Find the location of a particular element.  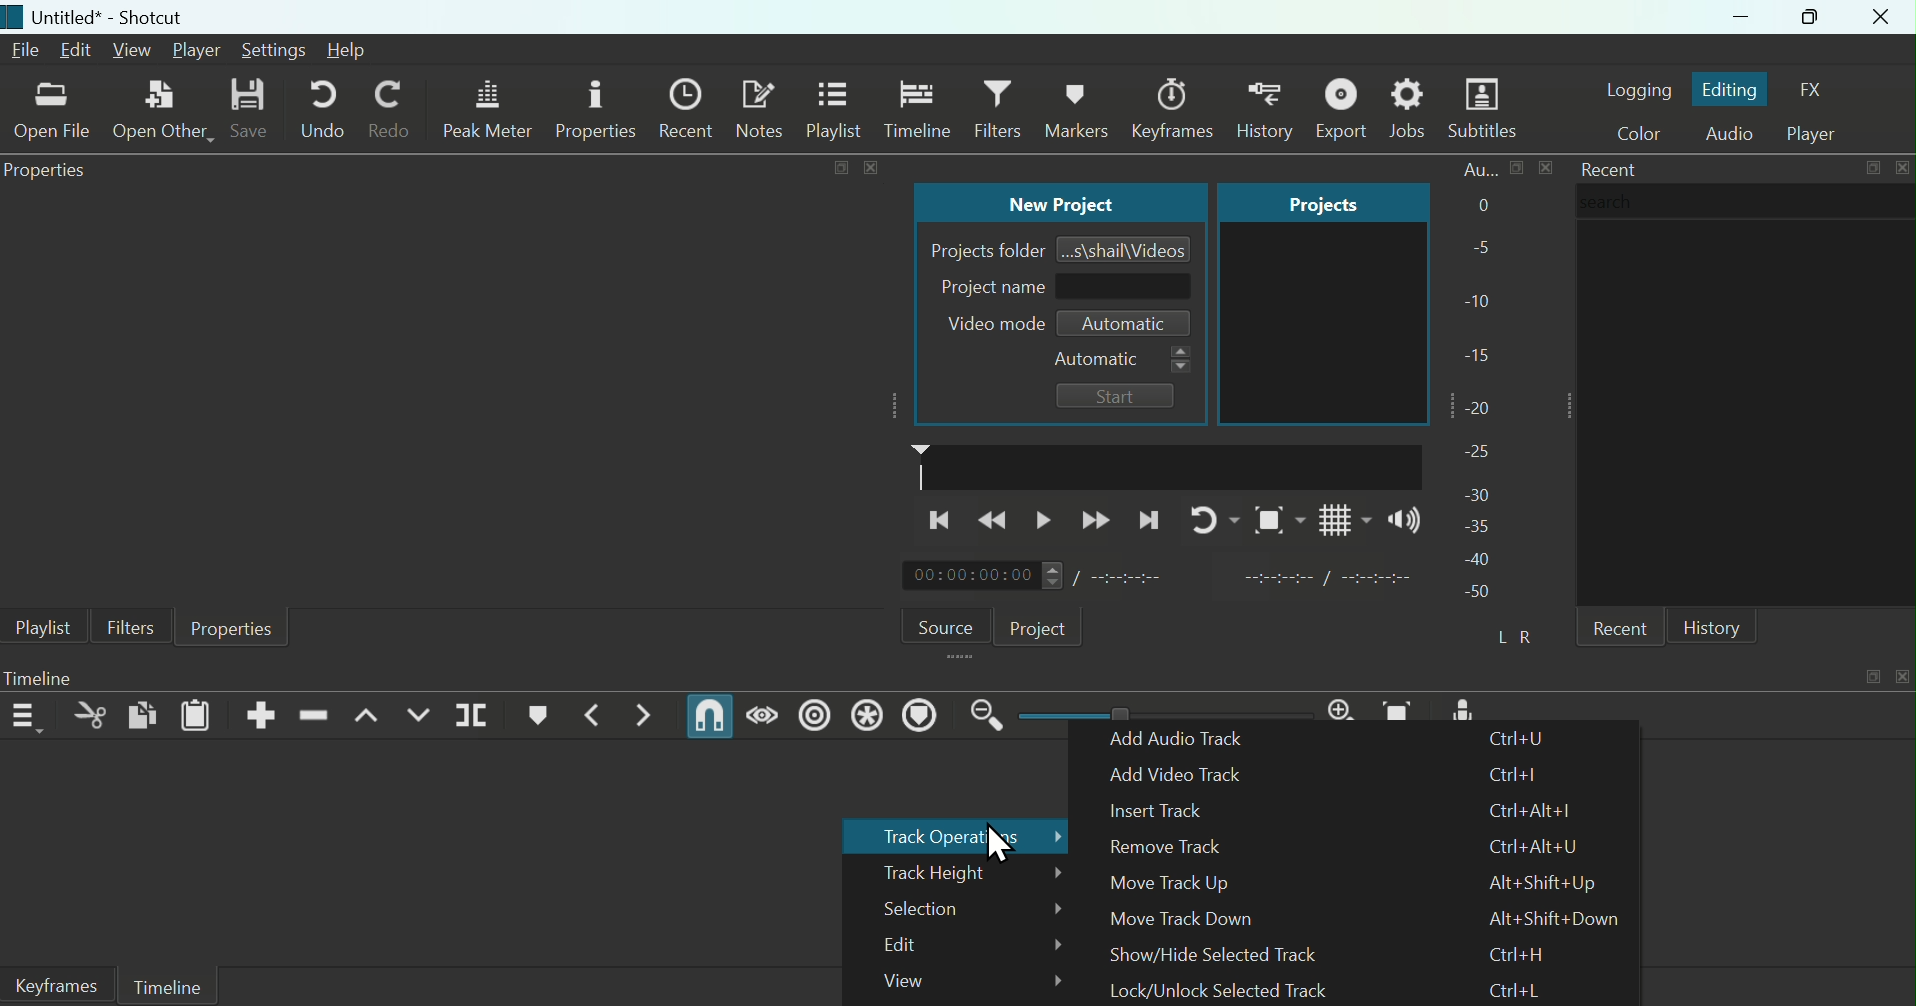

Ctrl+Alt+I is located at coordinates (1528, 809).